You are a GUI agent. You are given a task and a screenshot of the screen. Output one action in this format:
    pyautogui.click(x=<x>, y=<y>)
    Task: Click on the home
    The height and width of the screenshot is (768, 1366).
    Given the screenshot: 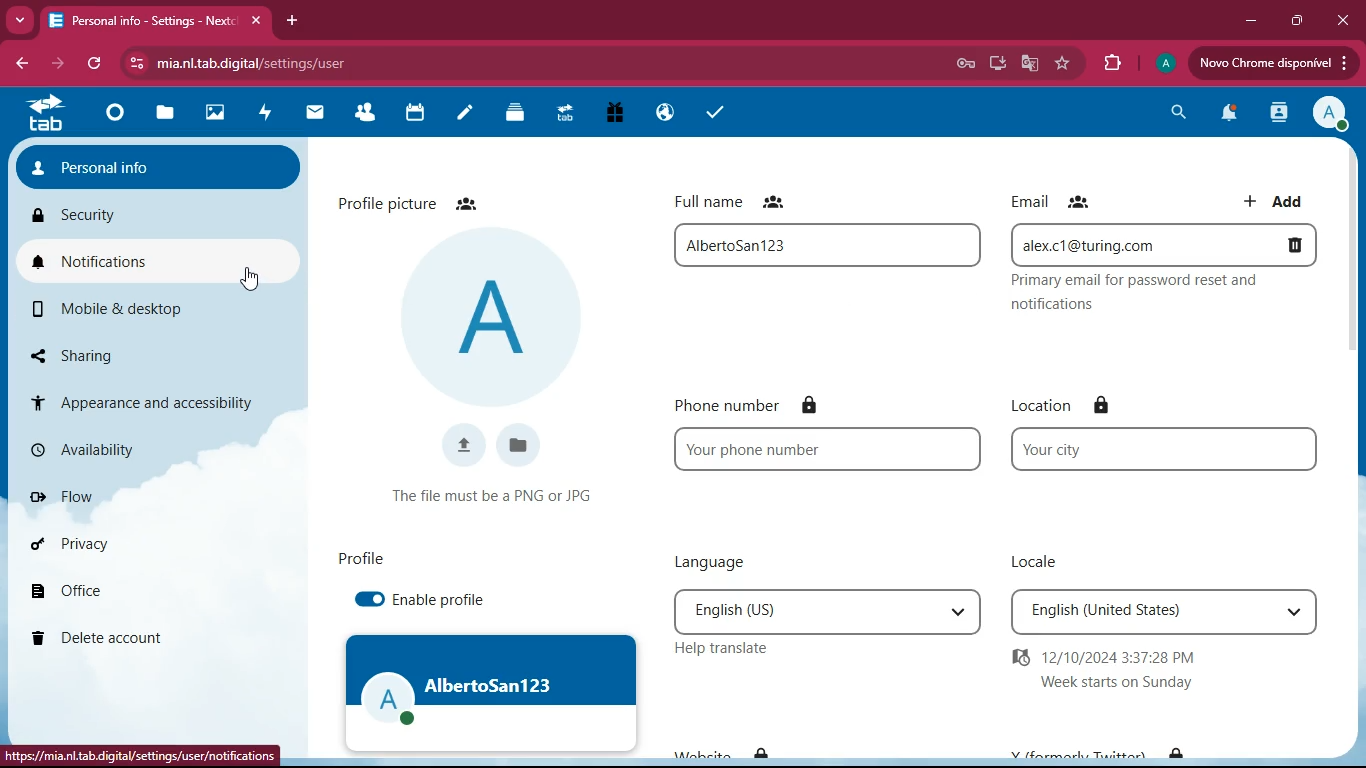 What is the action you would take?
    pyautogui.click(x=108, y=115)
    